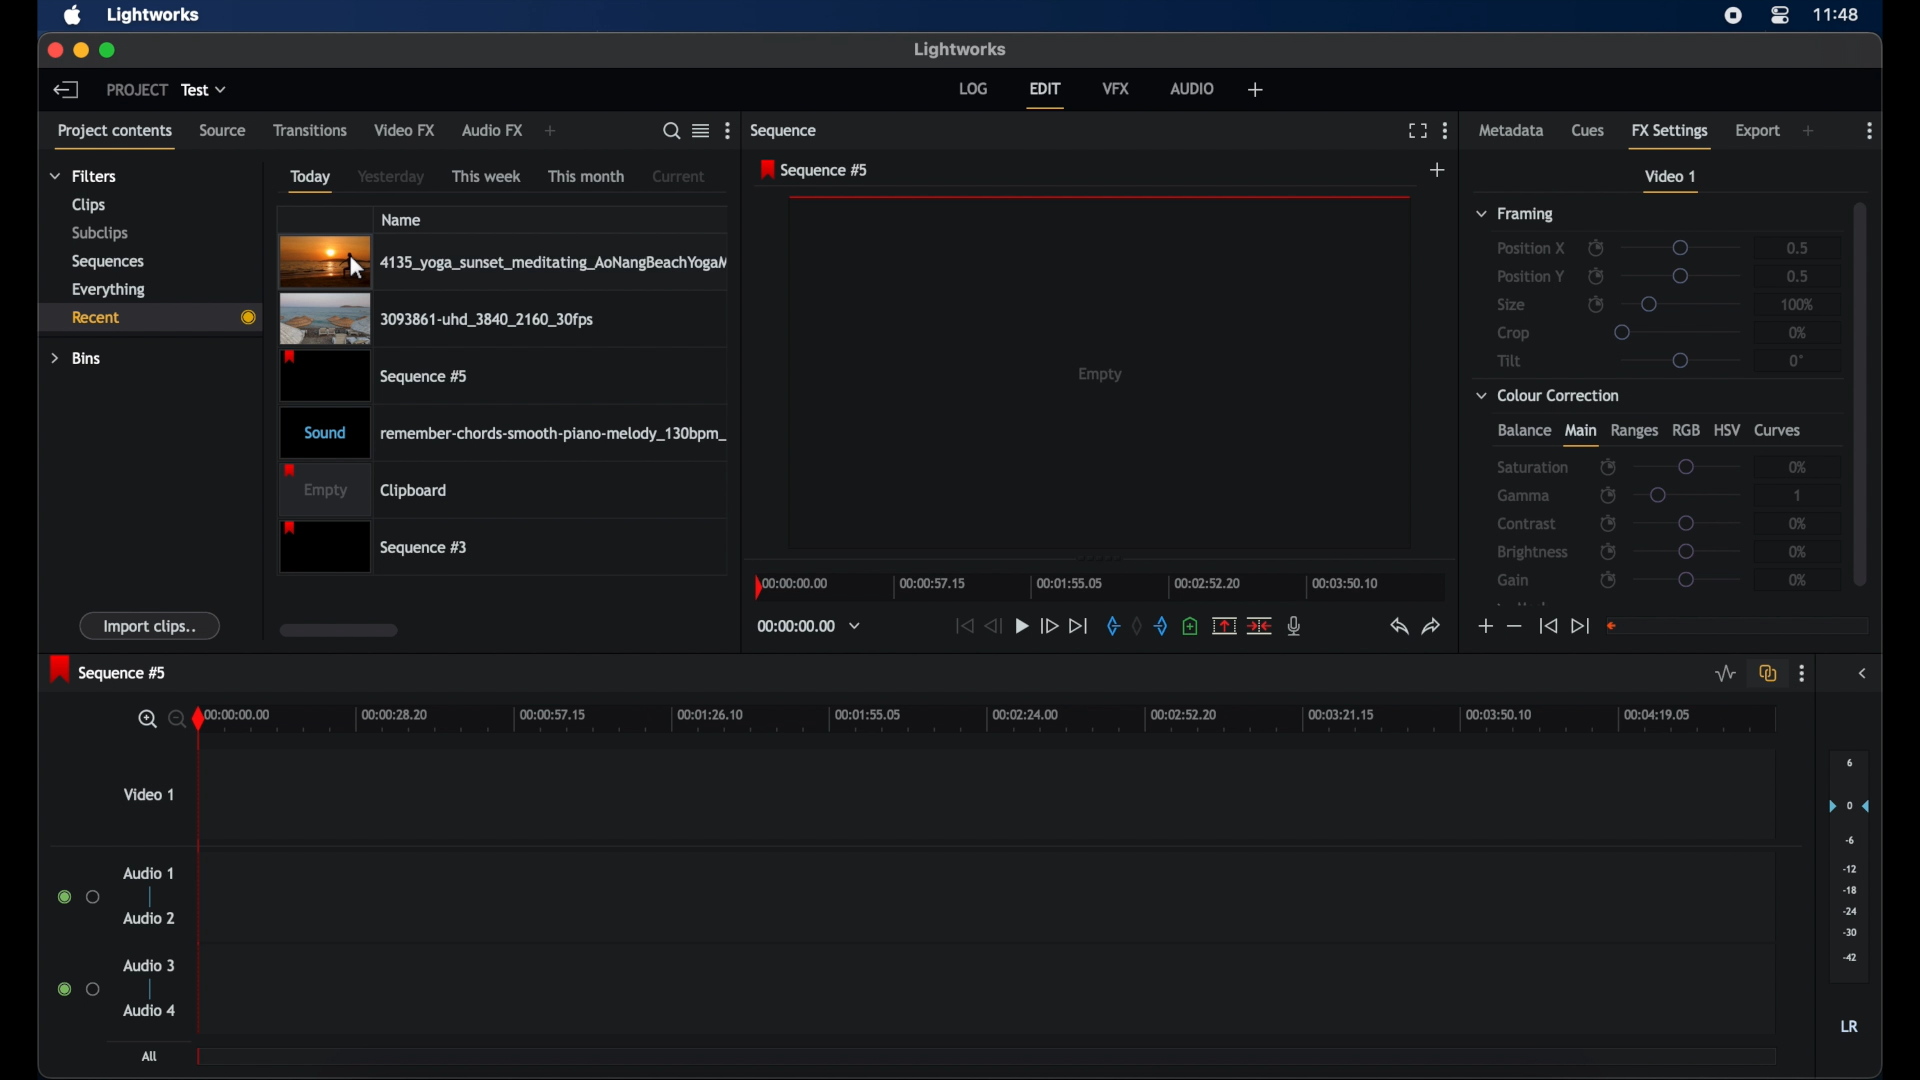  Describe the element at coordinates (148, 794) in the screenshot. I see `video 1` at that location.